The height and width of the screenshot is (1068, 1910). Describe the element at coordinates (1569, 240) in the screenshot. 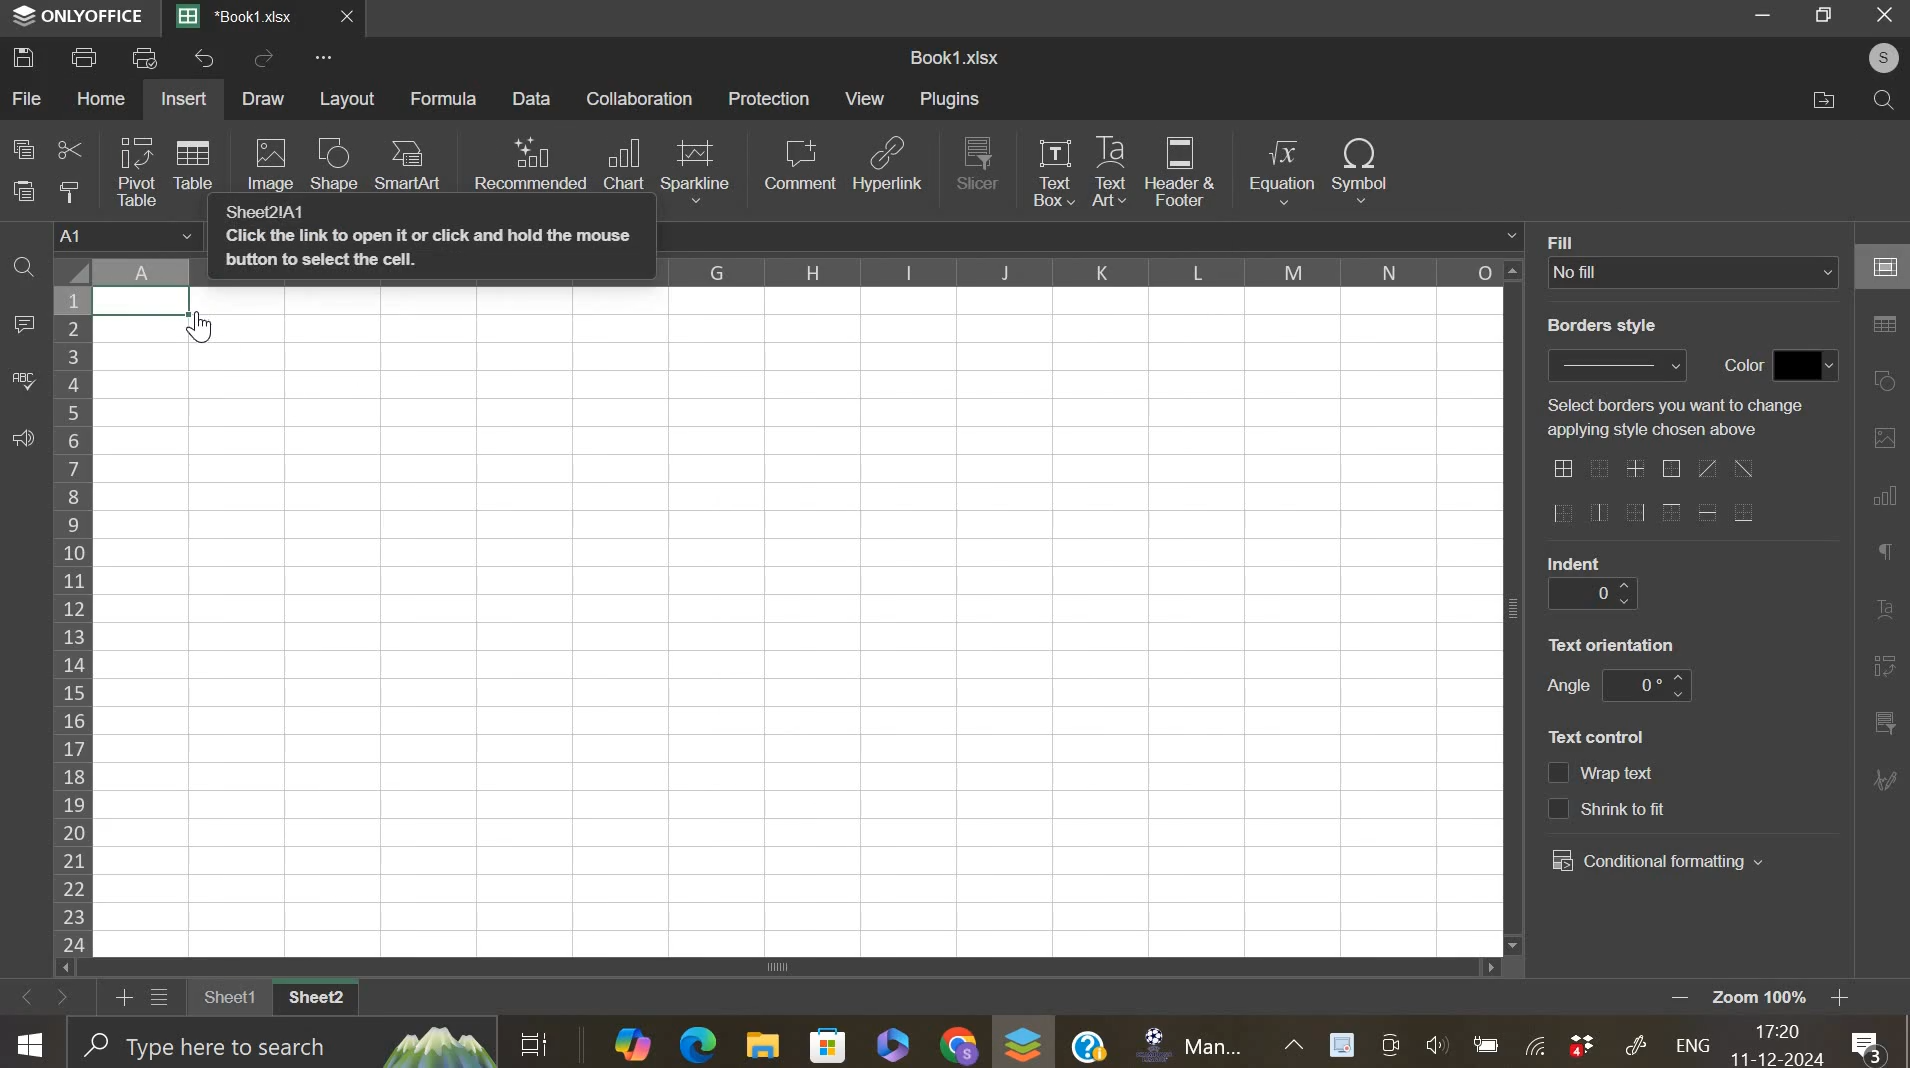

I see `text` at that location.